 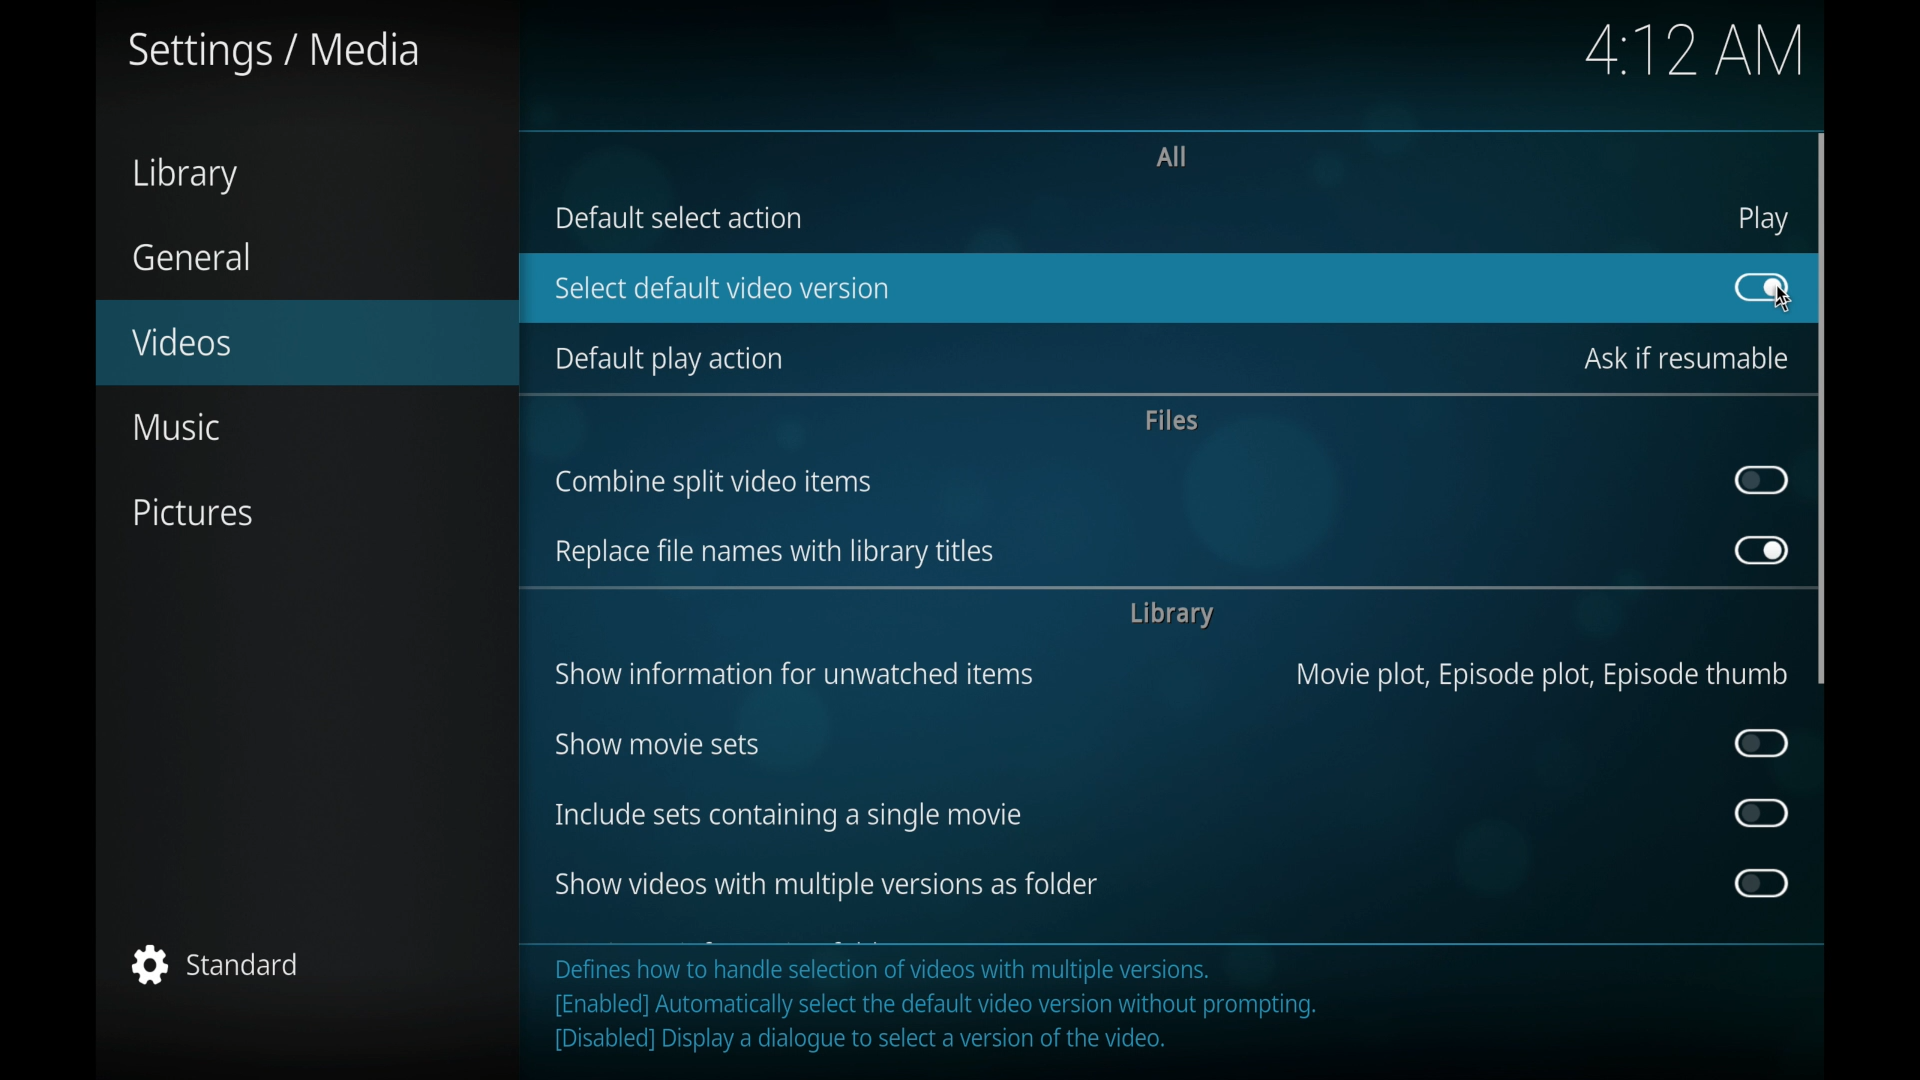 I want to click on replace file names with library titles, so click(x=775, y=553).